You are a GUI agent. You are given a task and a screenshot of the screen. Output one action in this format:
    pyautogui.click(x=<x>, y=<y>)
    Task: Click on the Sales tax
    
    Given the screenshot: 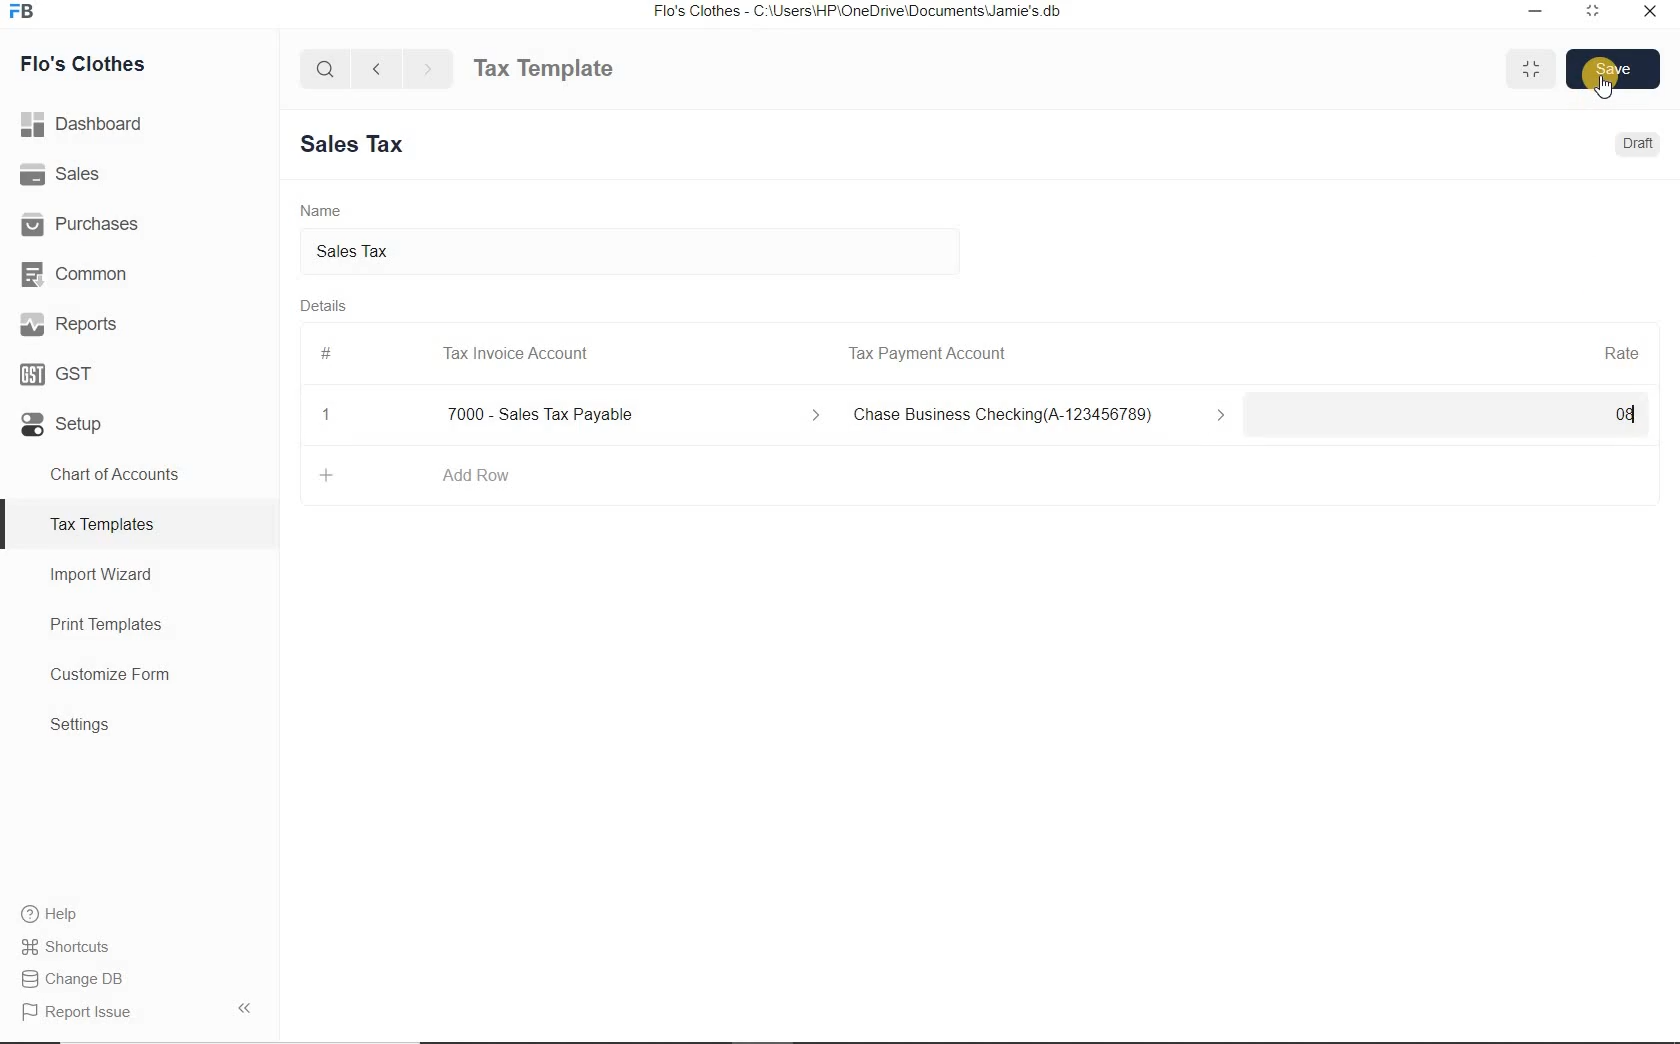 What is the action you would take?
    pyautogui.click(x=633, y=253)
    